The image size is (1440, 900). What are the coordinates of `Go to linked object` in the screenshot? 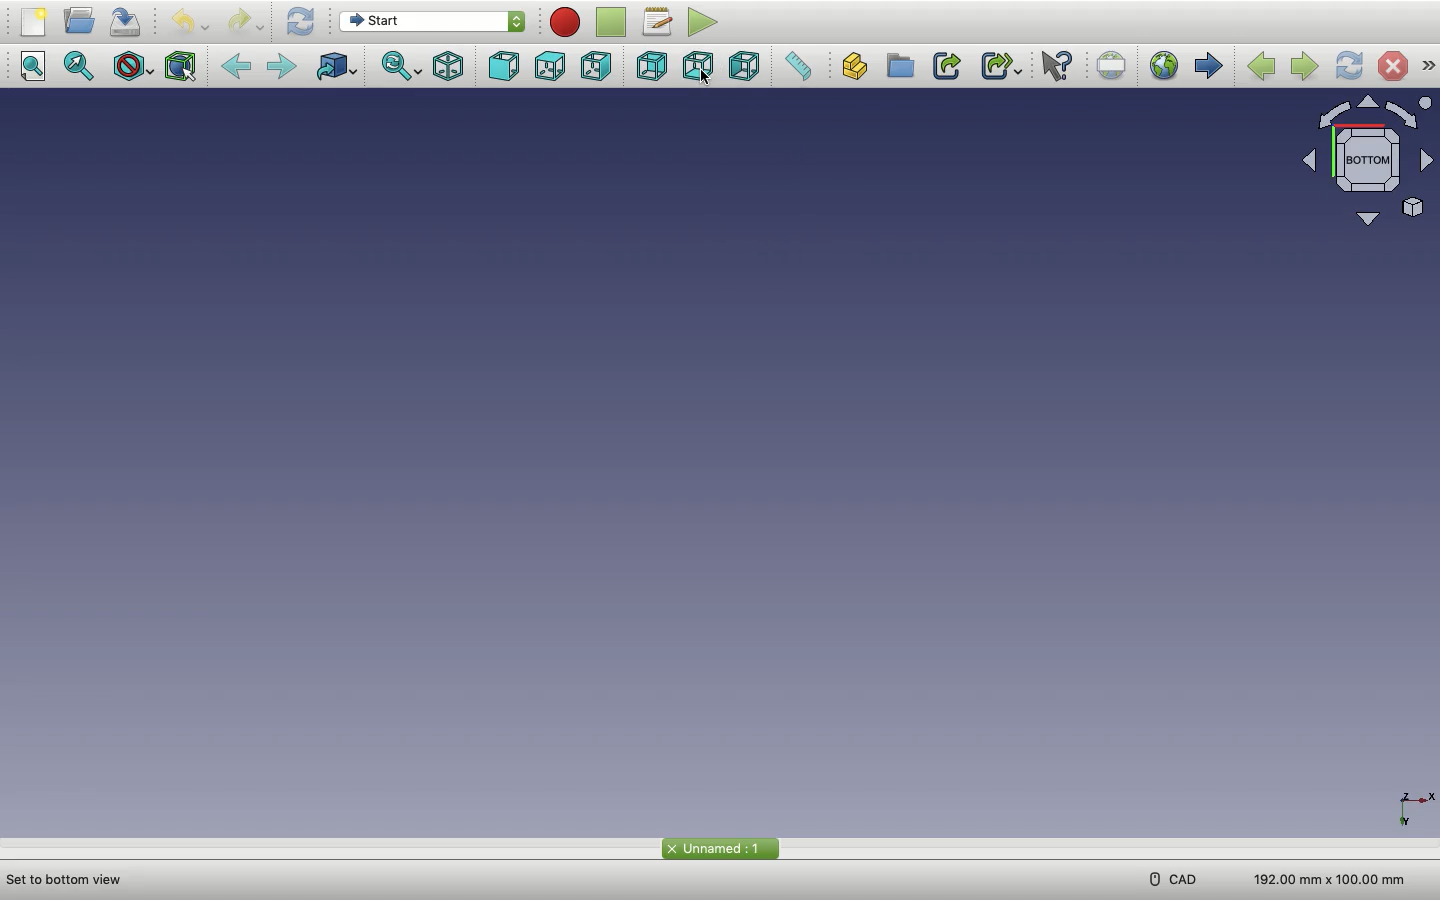 It's located at (340, 69).